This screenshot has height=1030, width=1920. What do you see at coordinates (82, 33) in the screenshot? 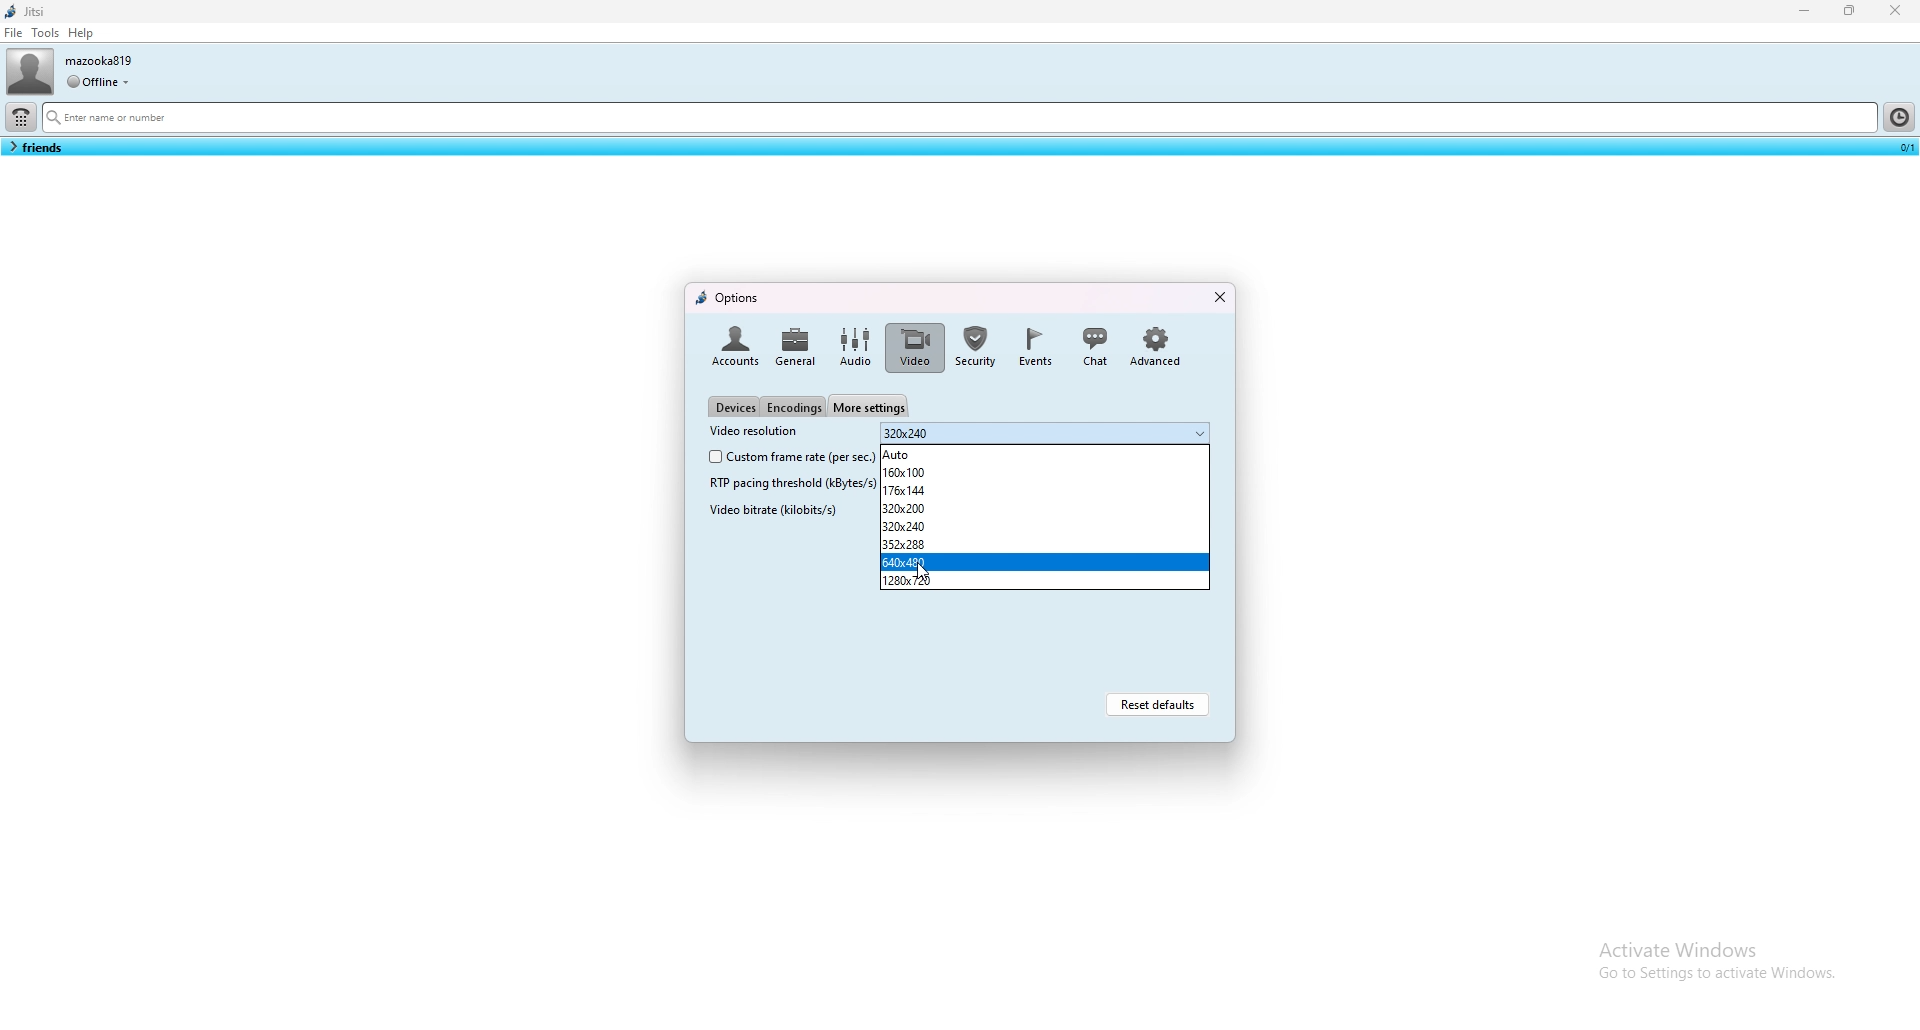
I see `help` at bounding box center [82, 33].